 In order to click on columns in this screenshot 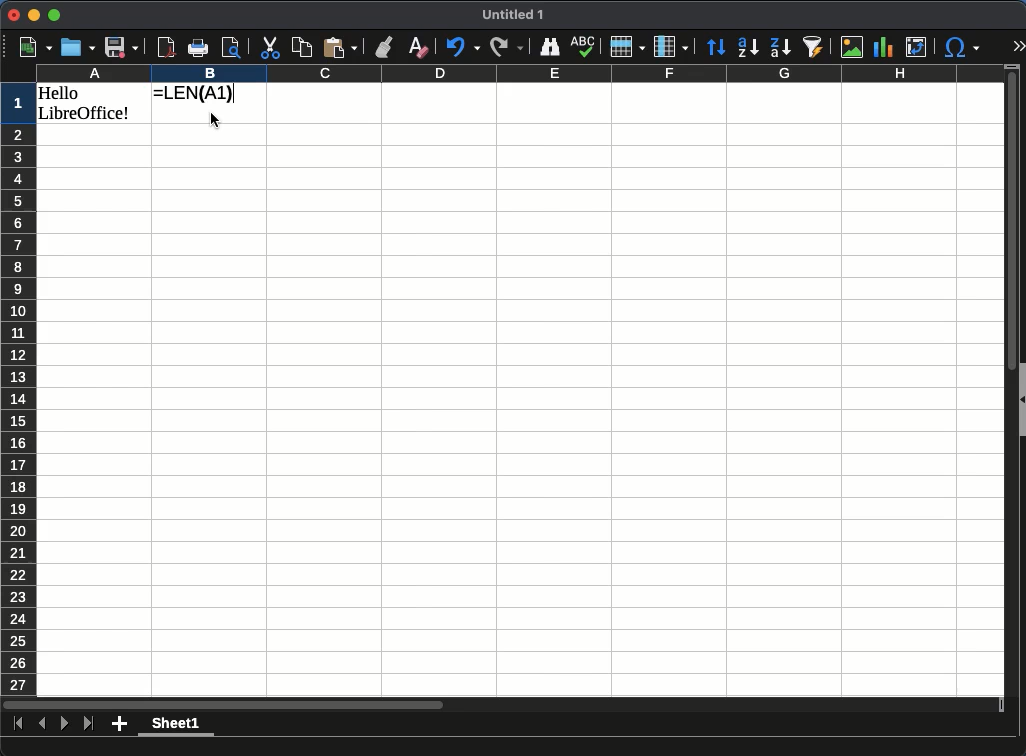, I will do `click(671, 46)`.